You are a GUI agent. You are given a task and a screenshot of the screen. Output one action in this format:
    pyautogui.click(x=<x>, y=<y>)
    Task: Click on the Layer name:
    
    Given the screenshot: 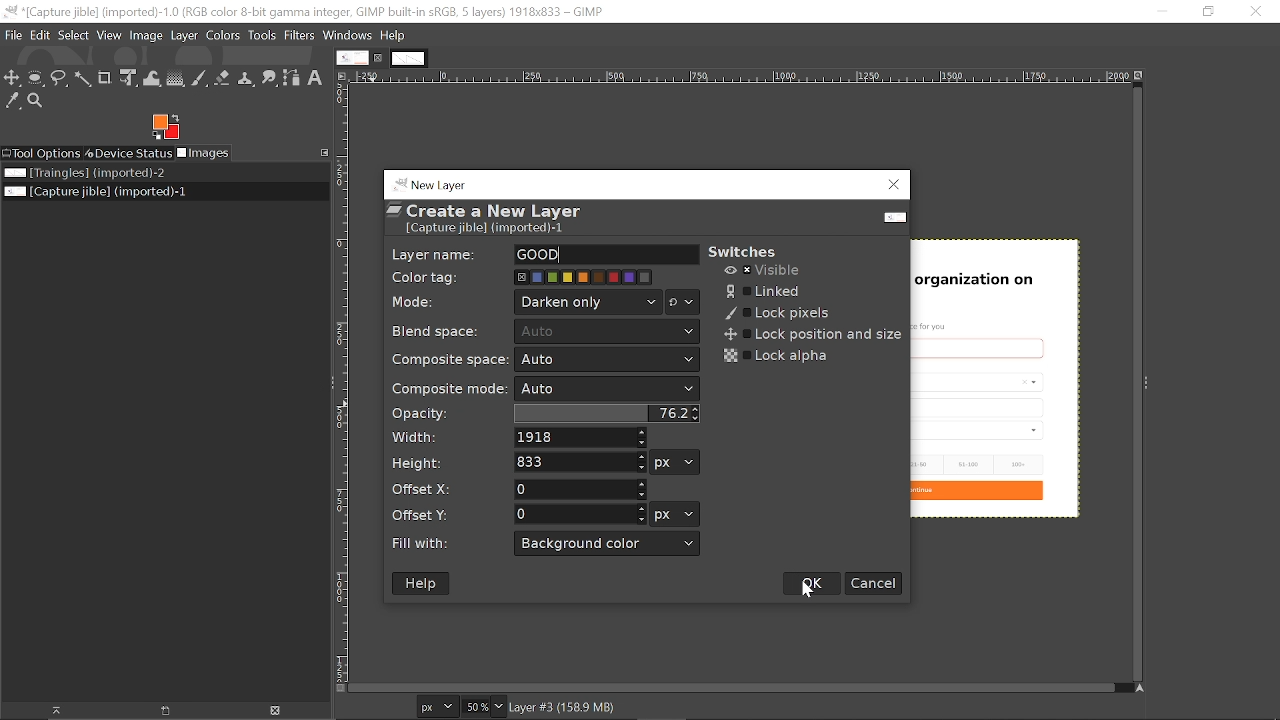 What is the action you would take?
    pyautogui.click(x=433, y=253)
    